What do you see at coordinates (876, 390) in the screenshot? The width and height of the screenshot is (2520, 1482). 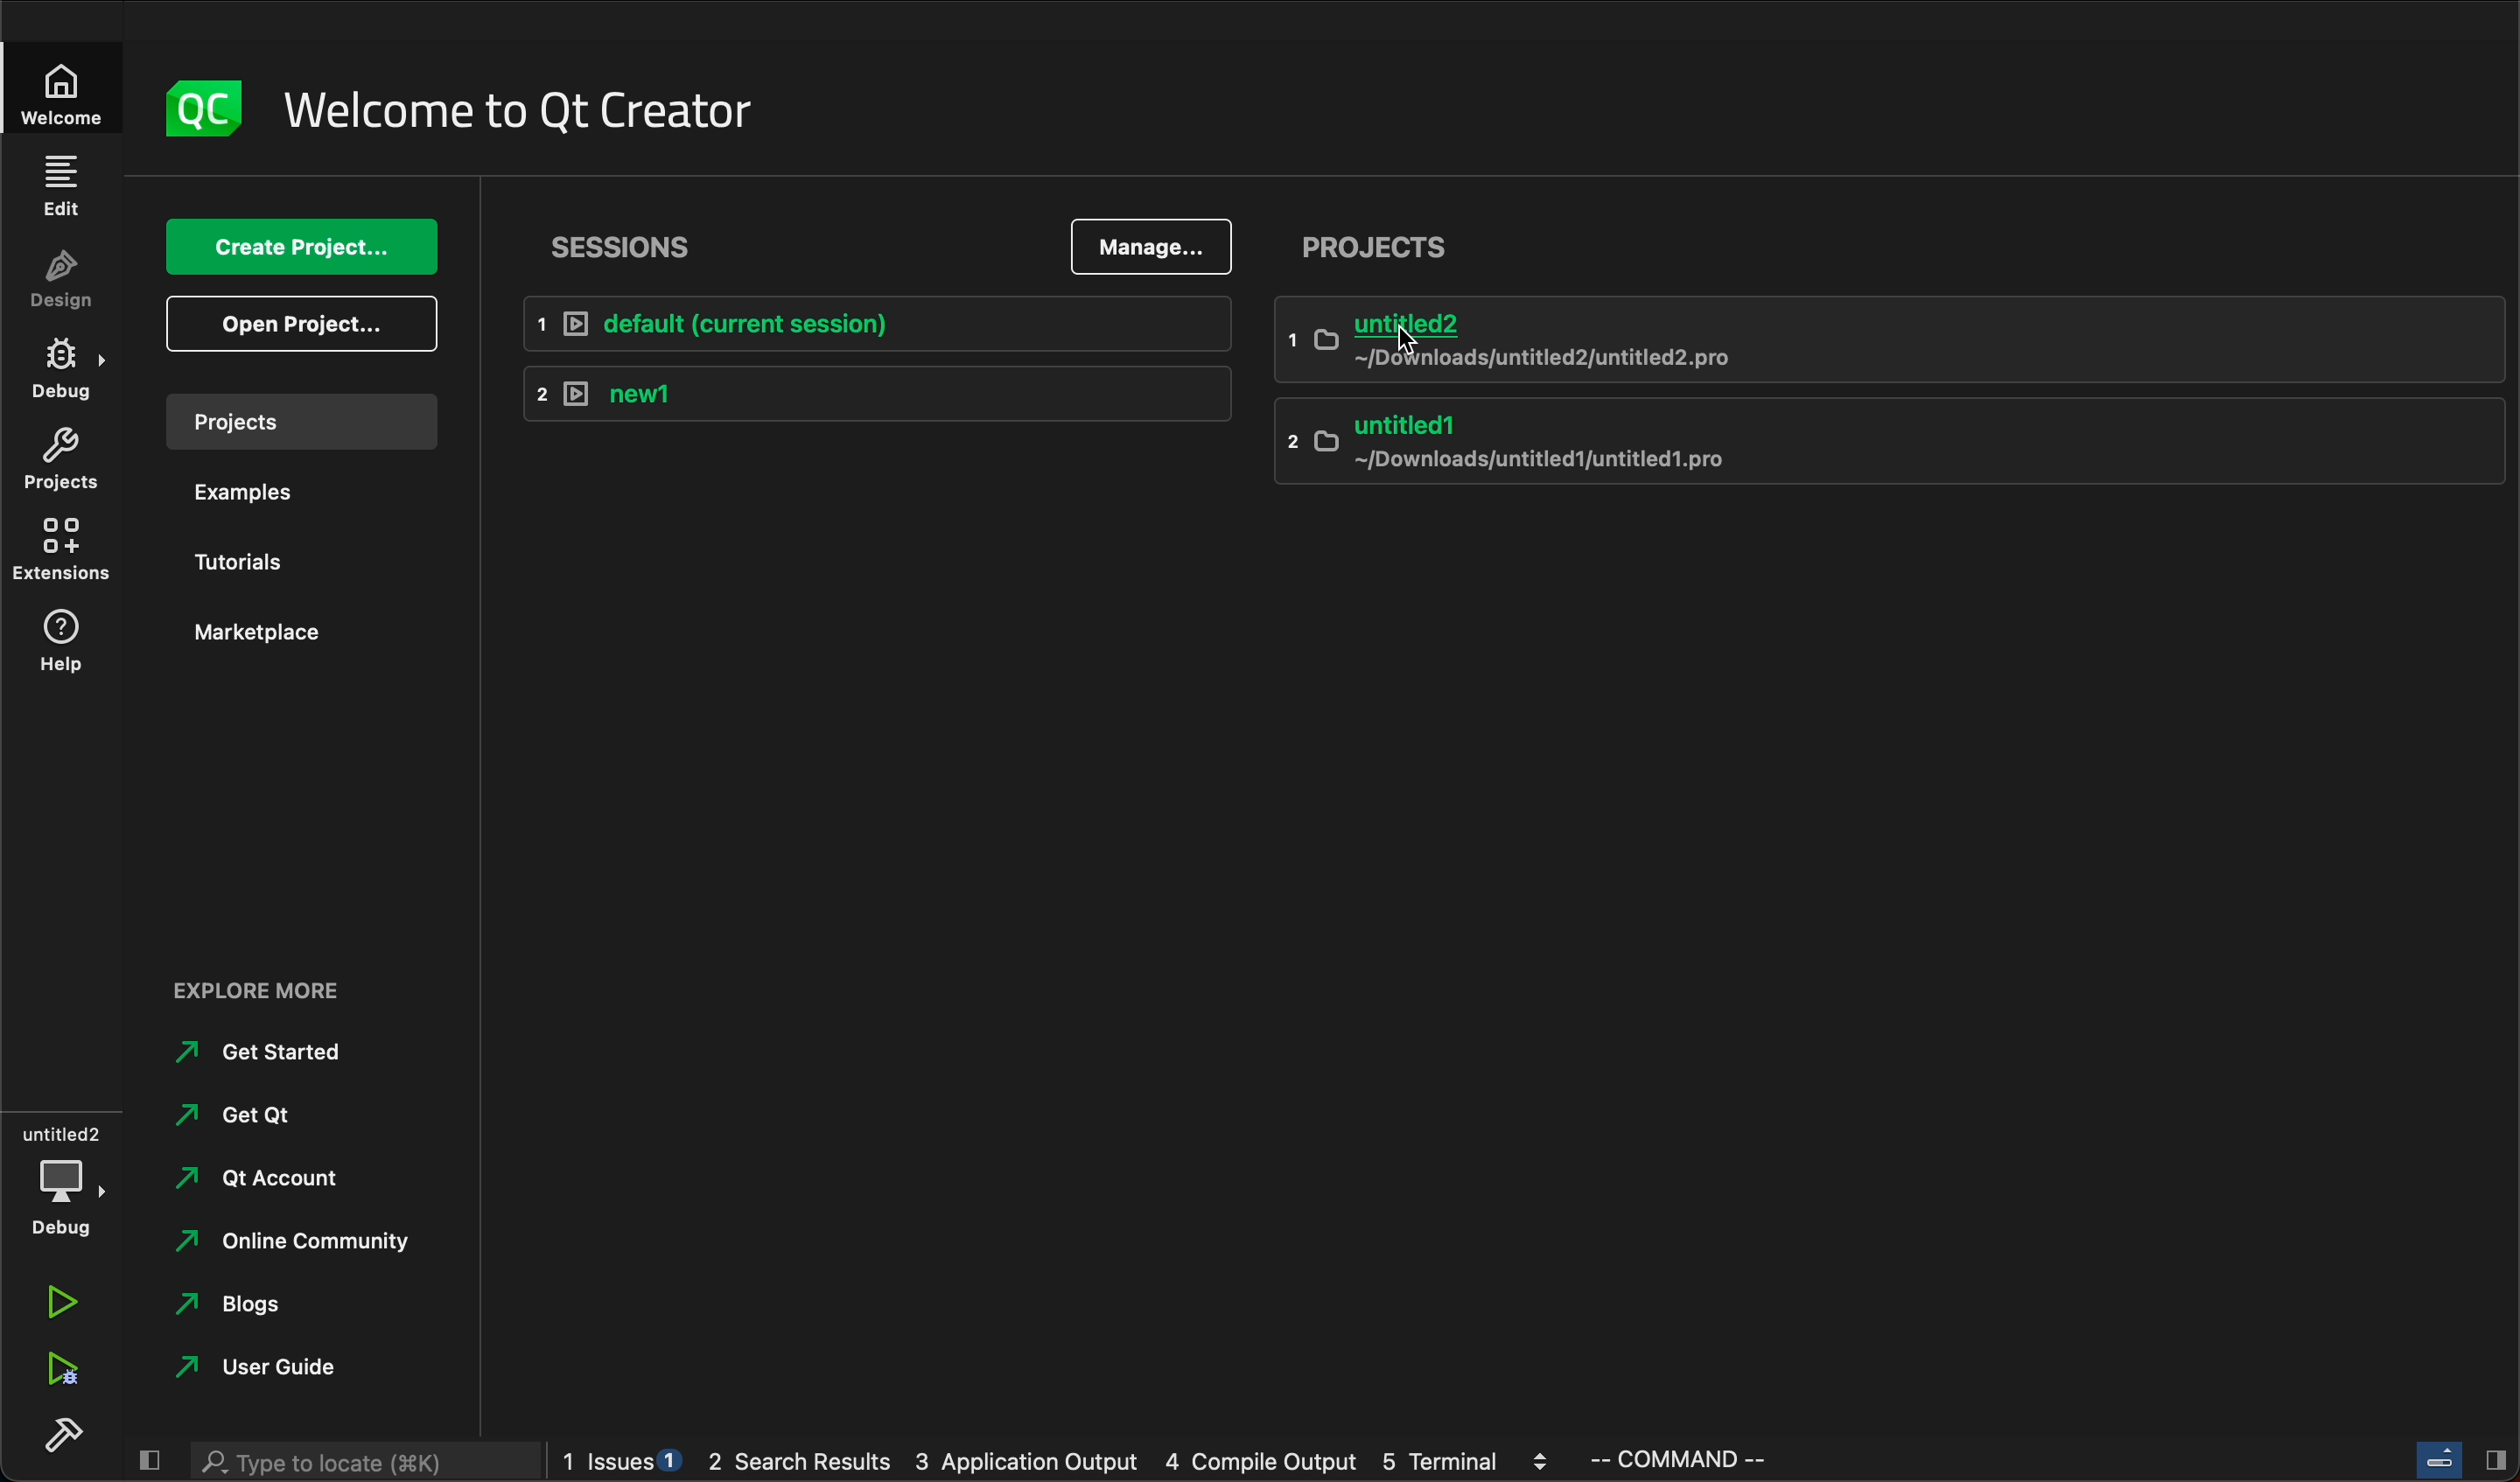 I see `new1` at bounding box center [876, 390].